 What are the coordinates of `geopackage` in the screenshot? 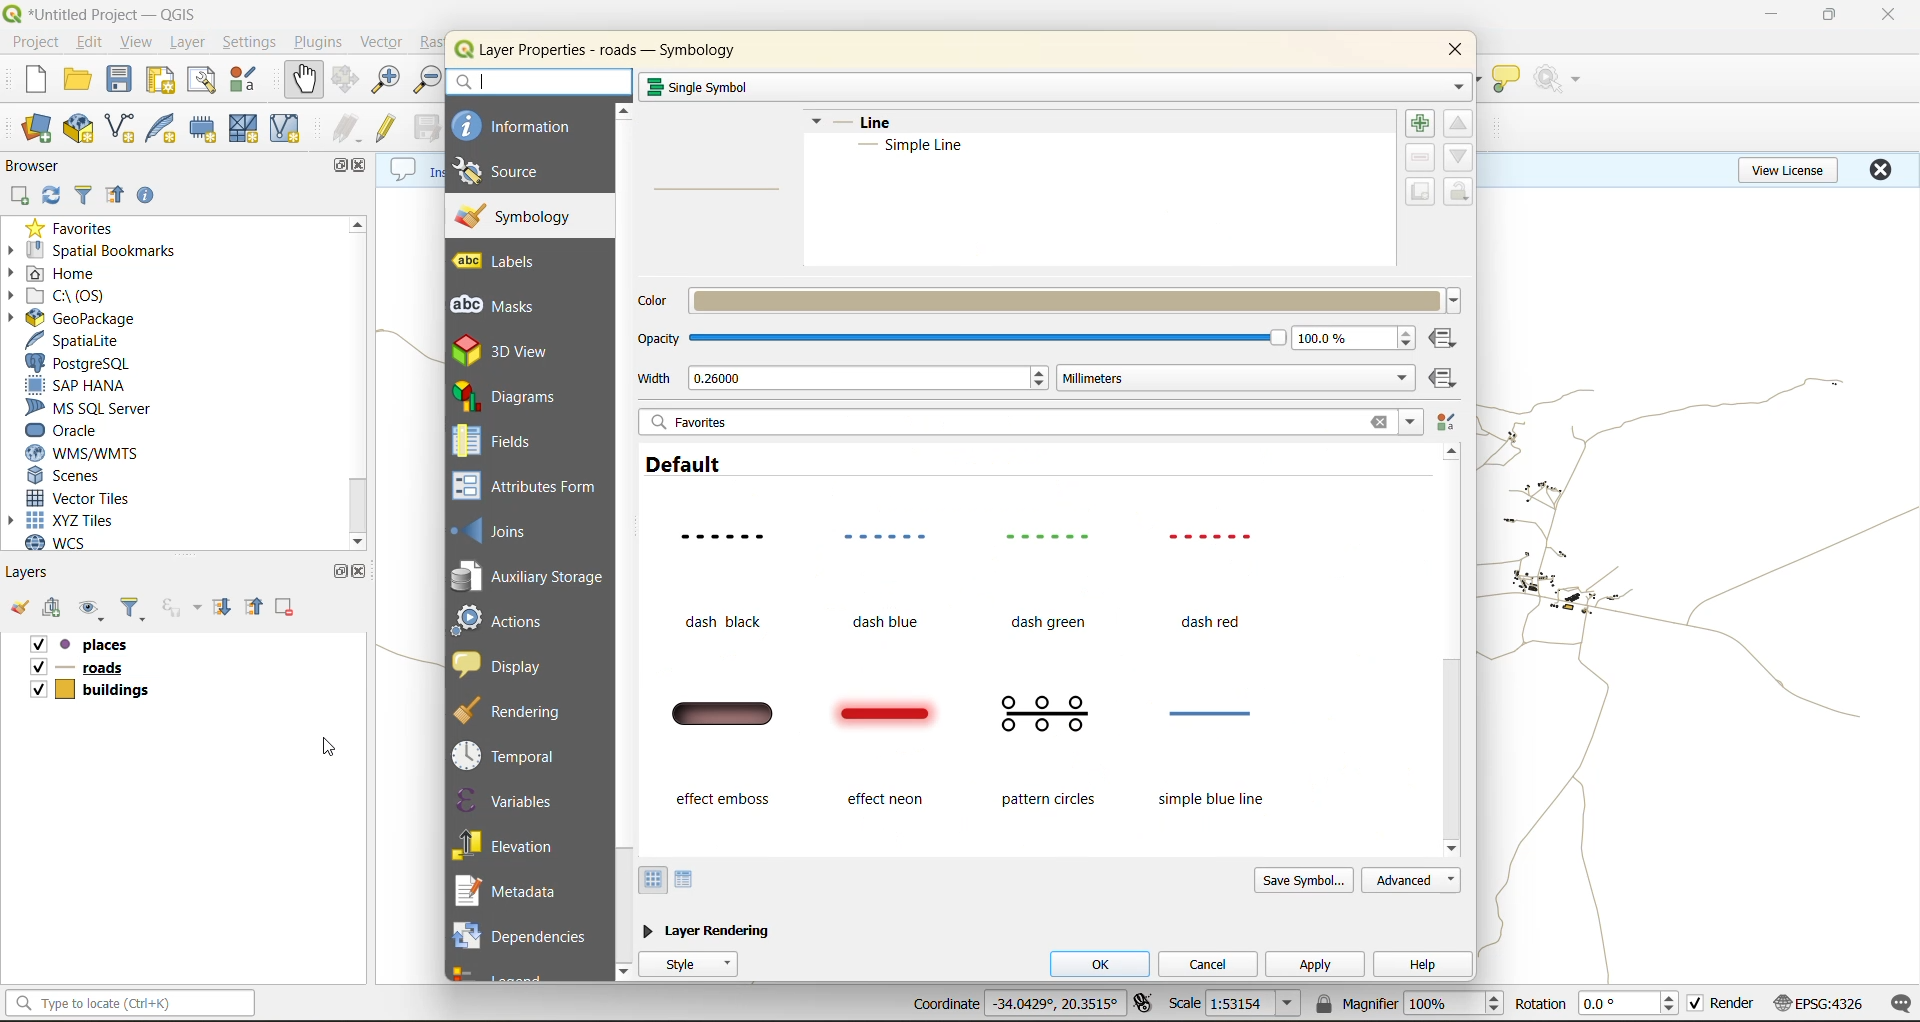 It's located at (120, 318).